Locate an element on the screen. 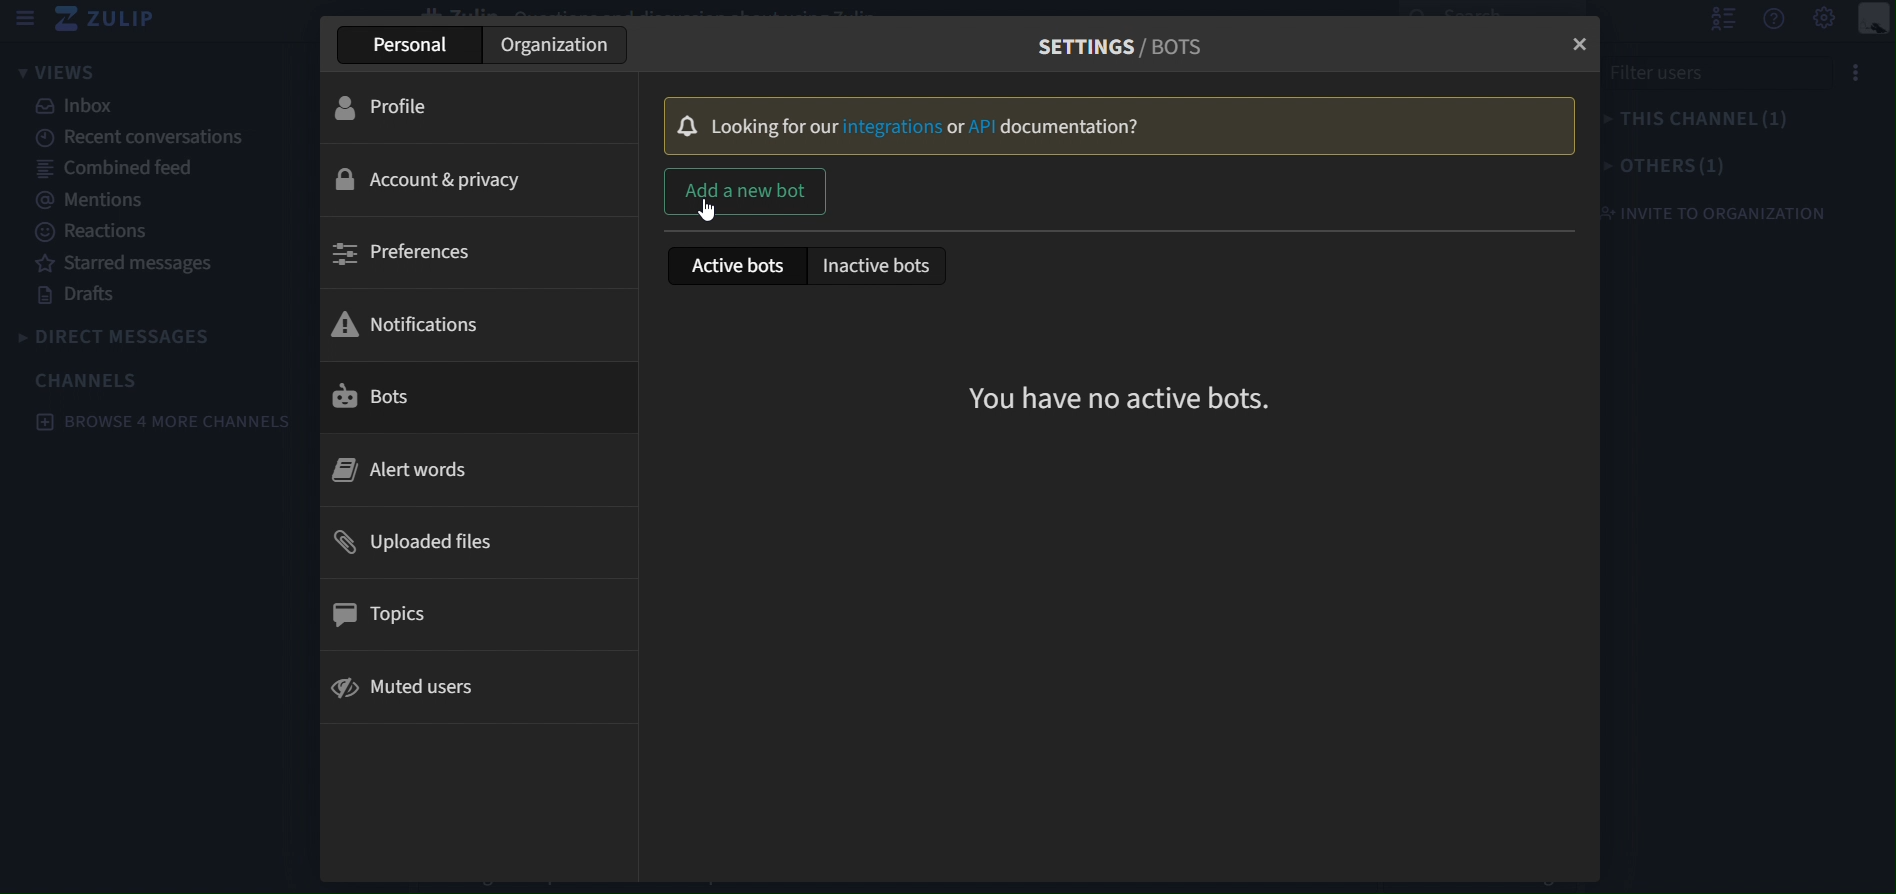 The image size is (1896, 894). invite to organization is located at coordinates (1716, 213).